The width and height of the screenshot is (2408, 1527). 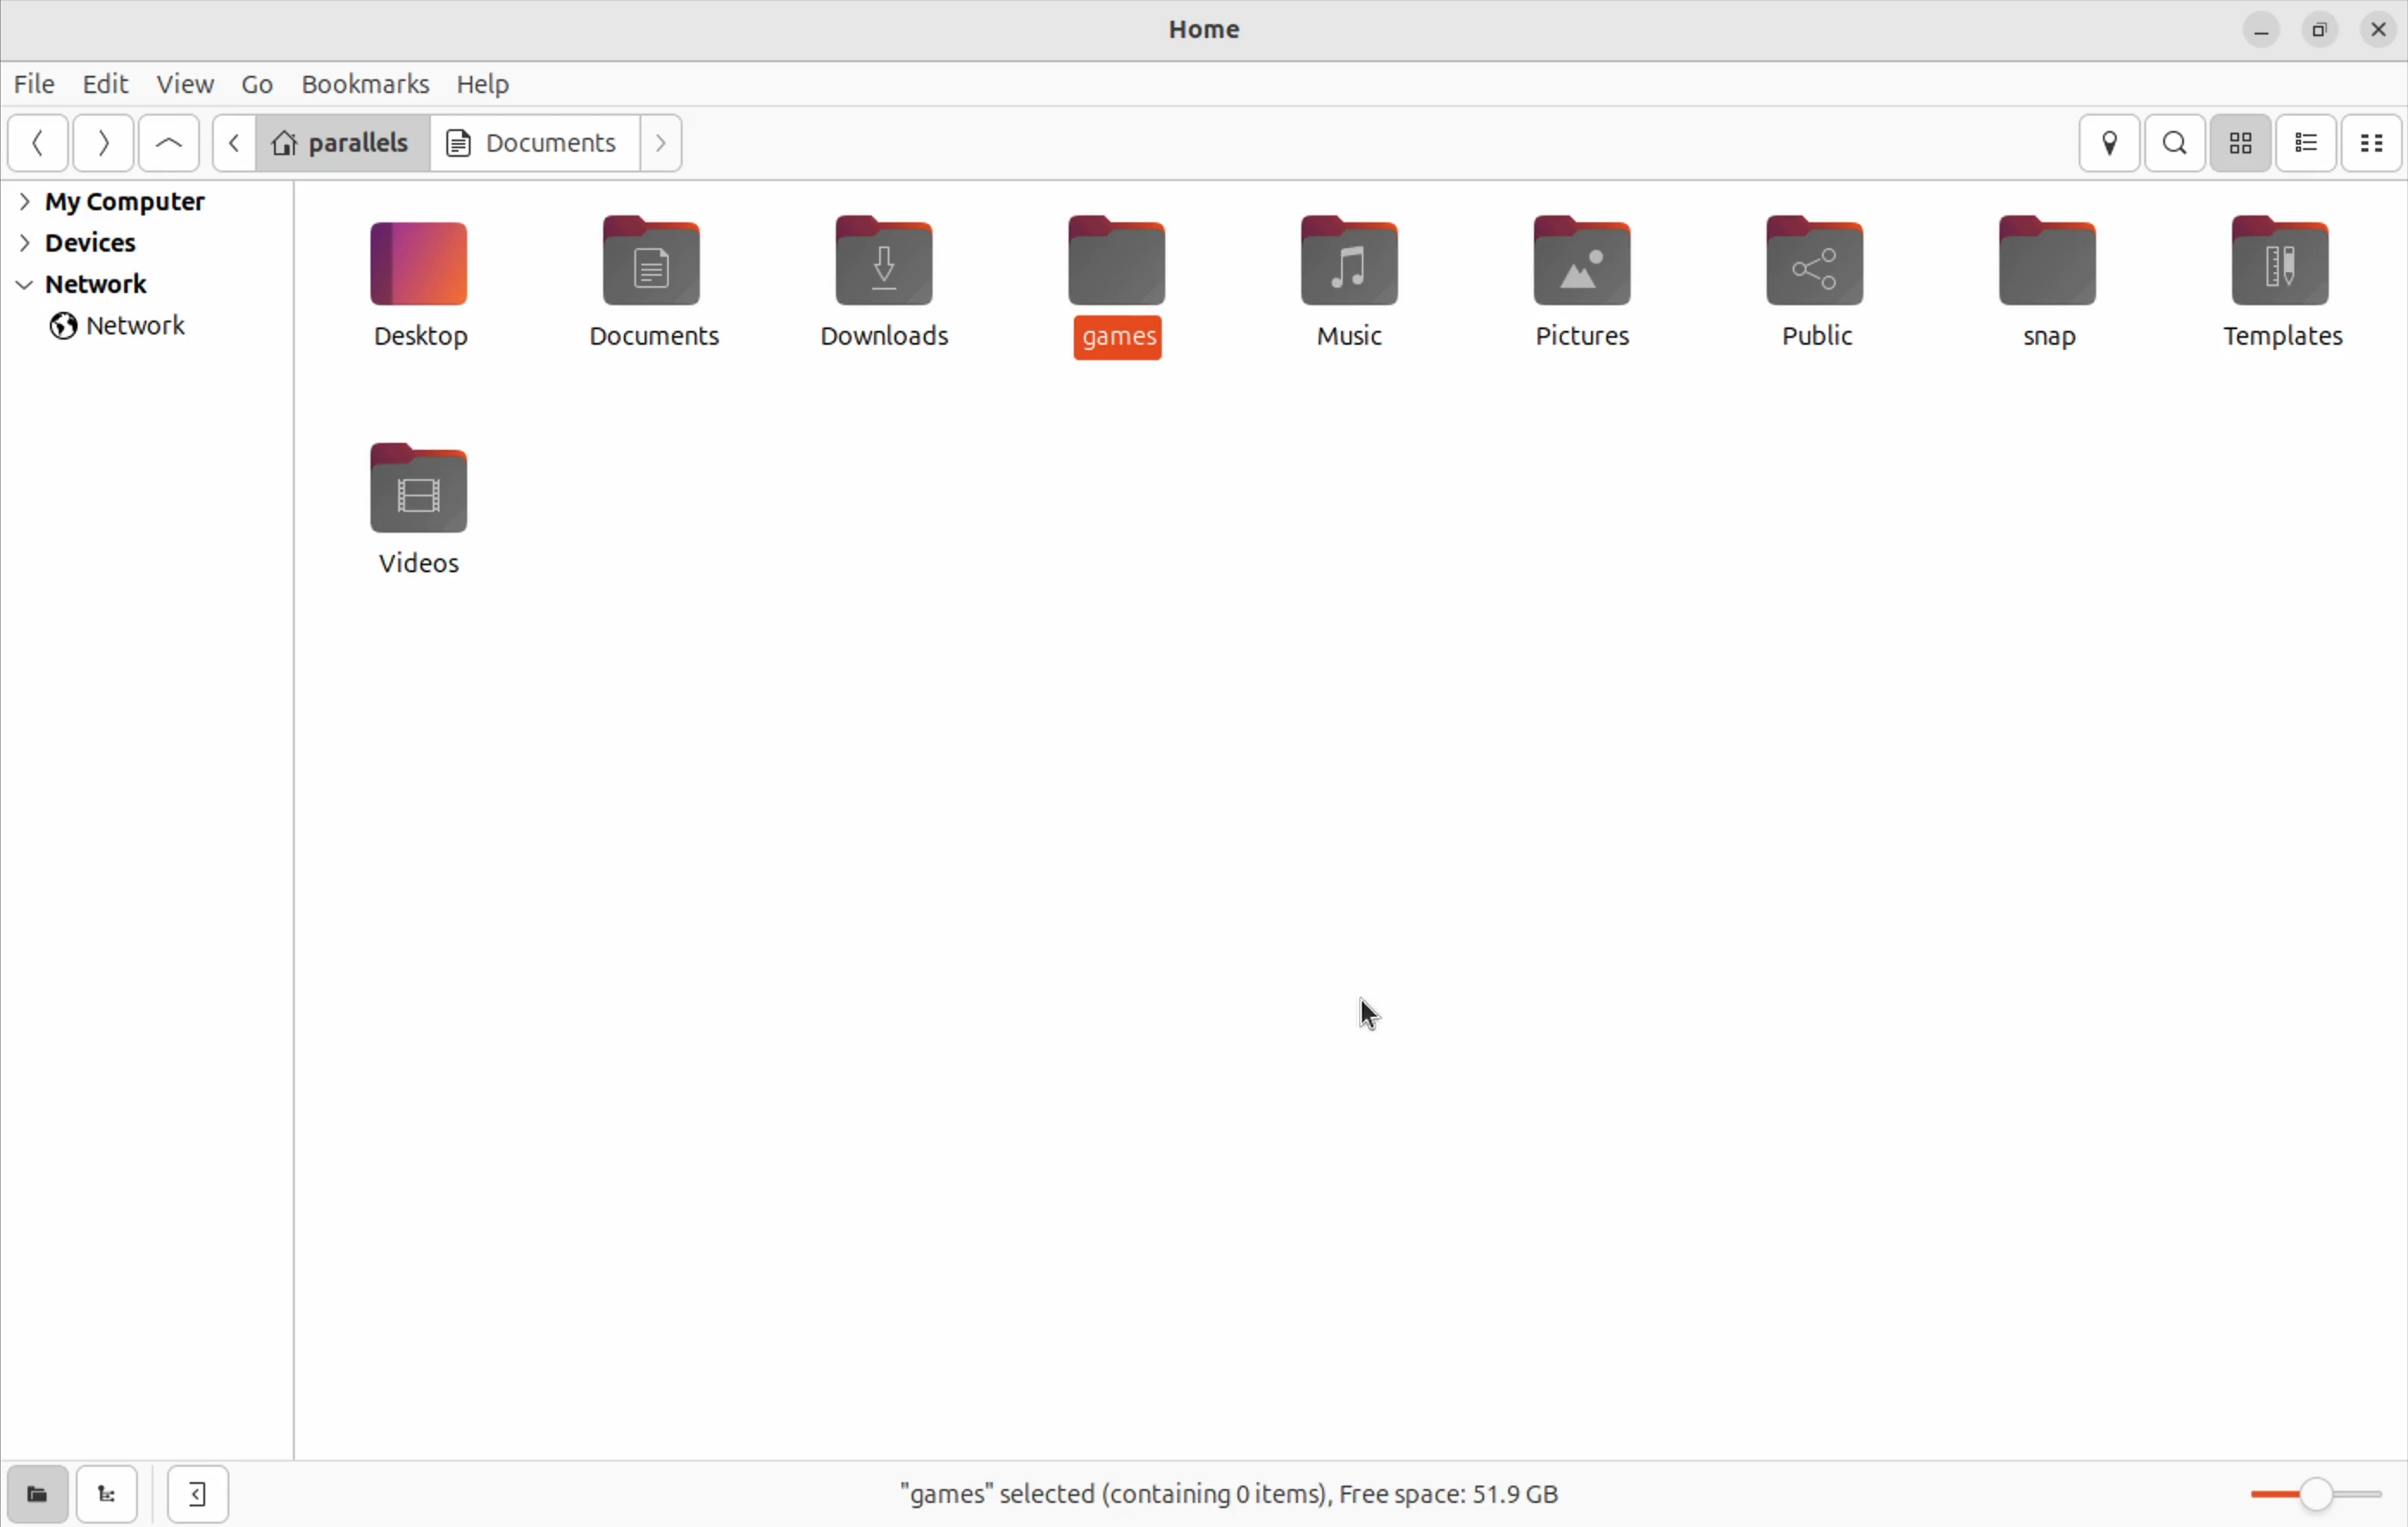 I want to click on downloads, so click(x=897, y=280).